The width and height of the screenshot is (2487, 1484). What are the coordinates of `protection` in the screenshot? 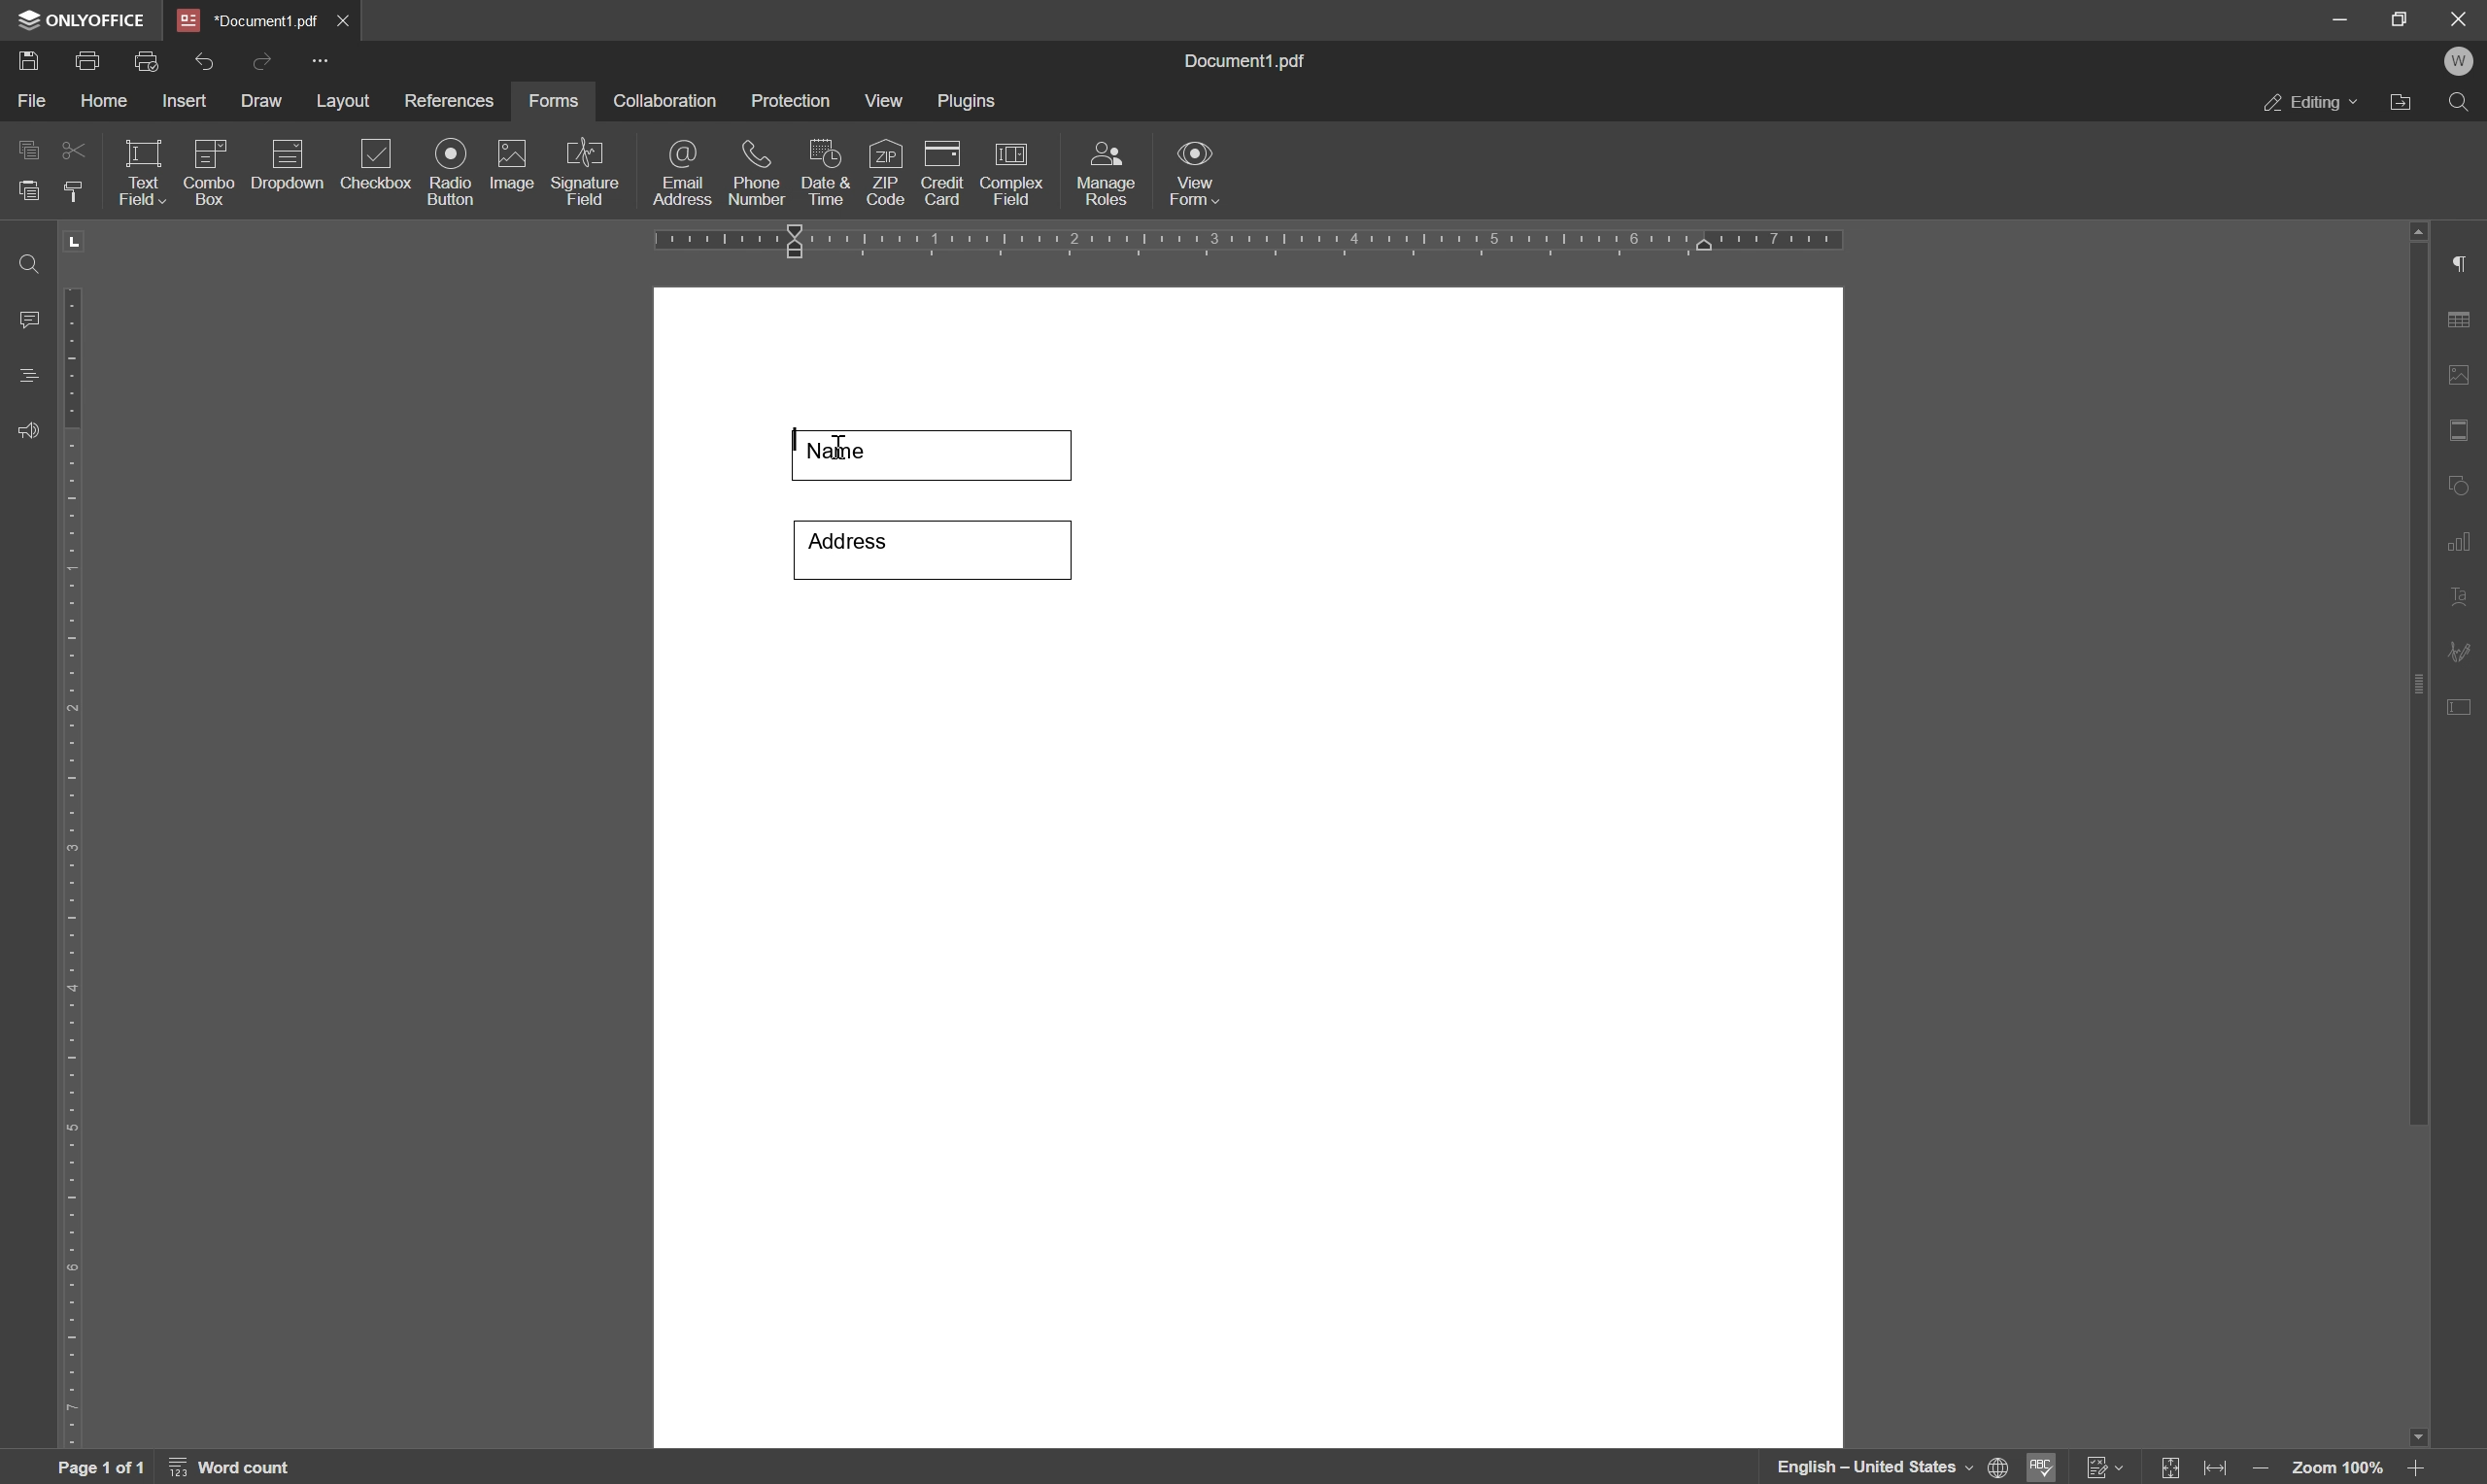 It's located at (791, 100).